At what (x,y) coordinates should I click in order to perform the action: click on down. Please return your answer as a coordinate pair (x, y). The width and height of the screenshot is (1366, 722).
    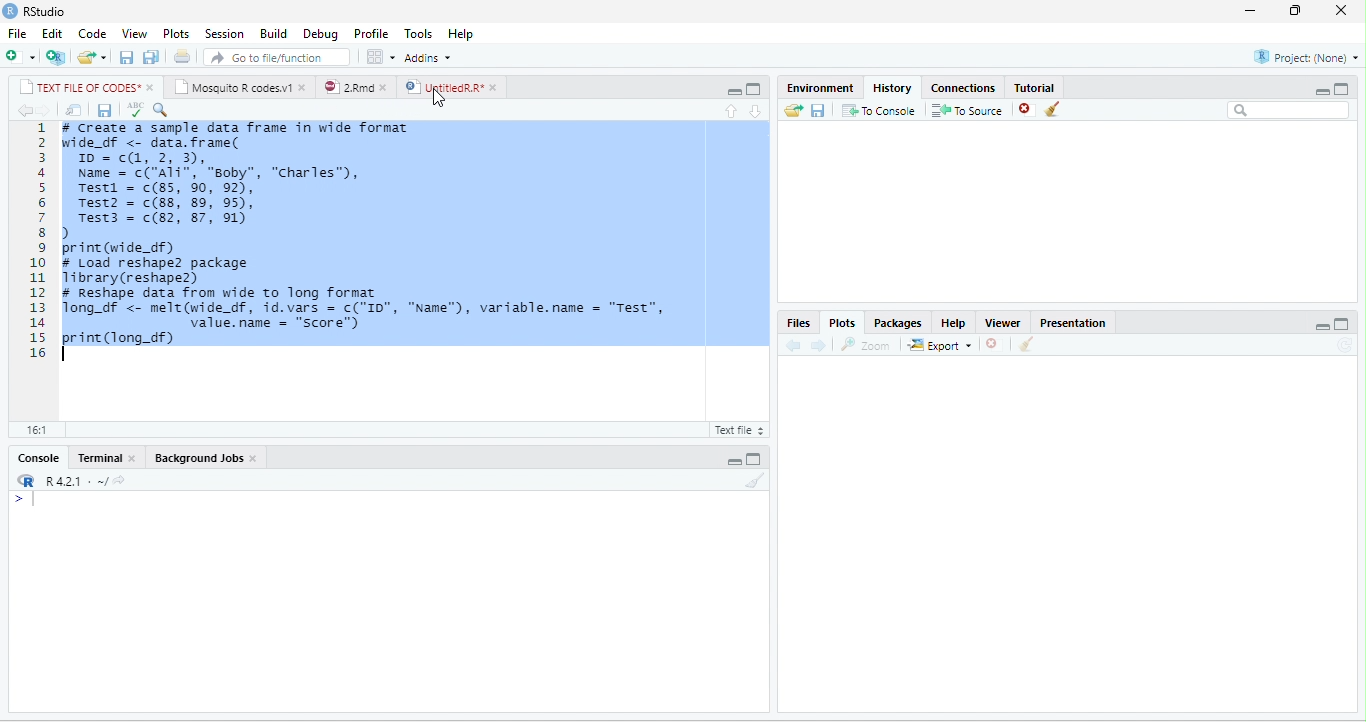
    Looking at the image, I should click on (757, 112).